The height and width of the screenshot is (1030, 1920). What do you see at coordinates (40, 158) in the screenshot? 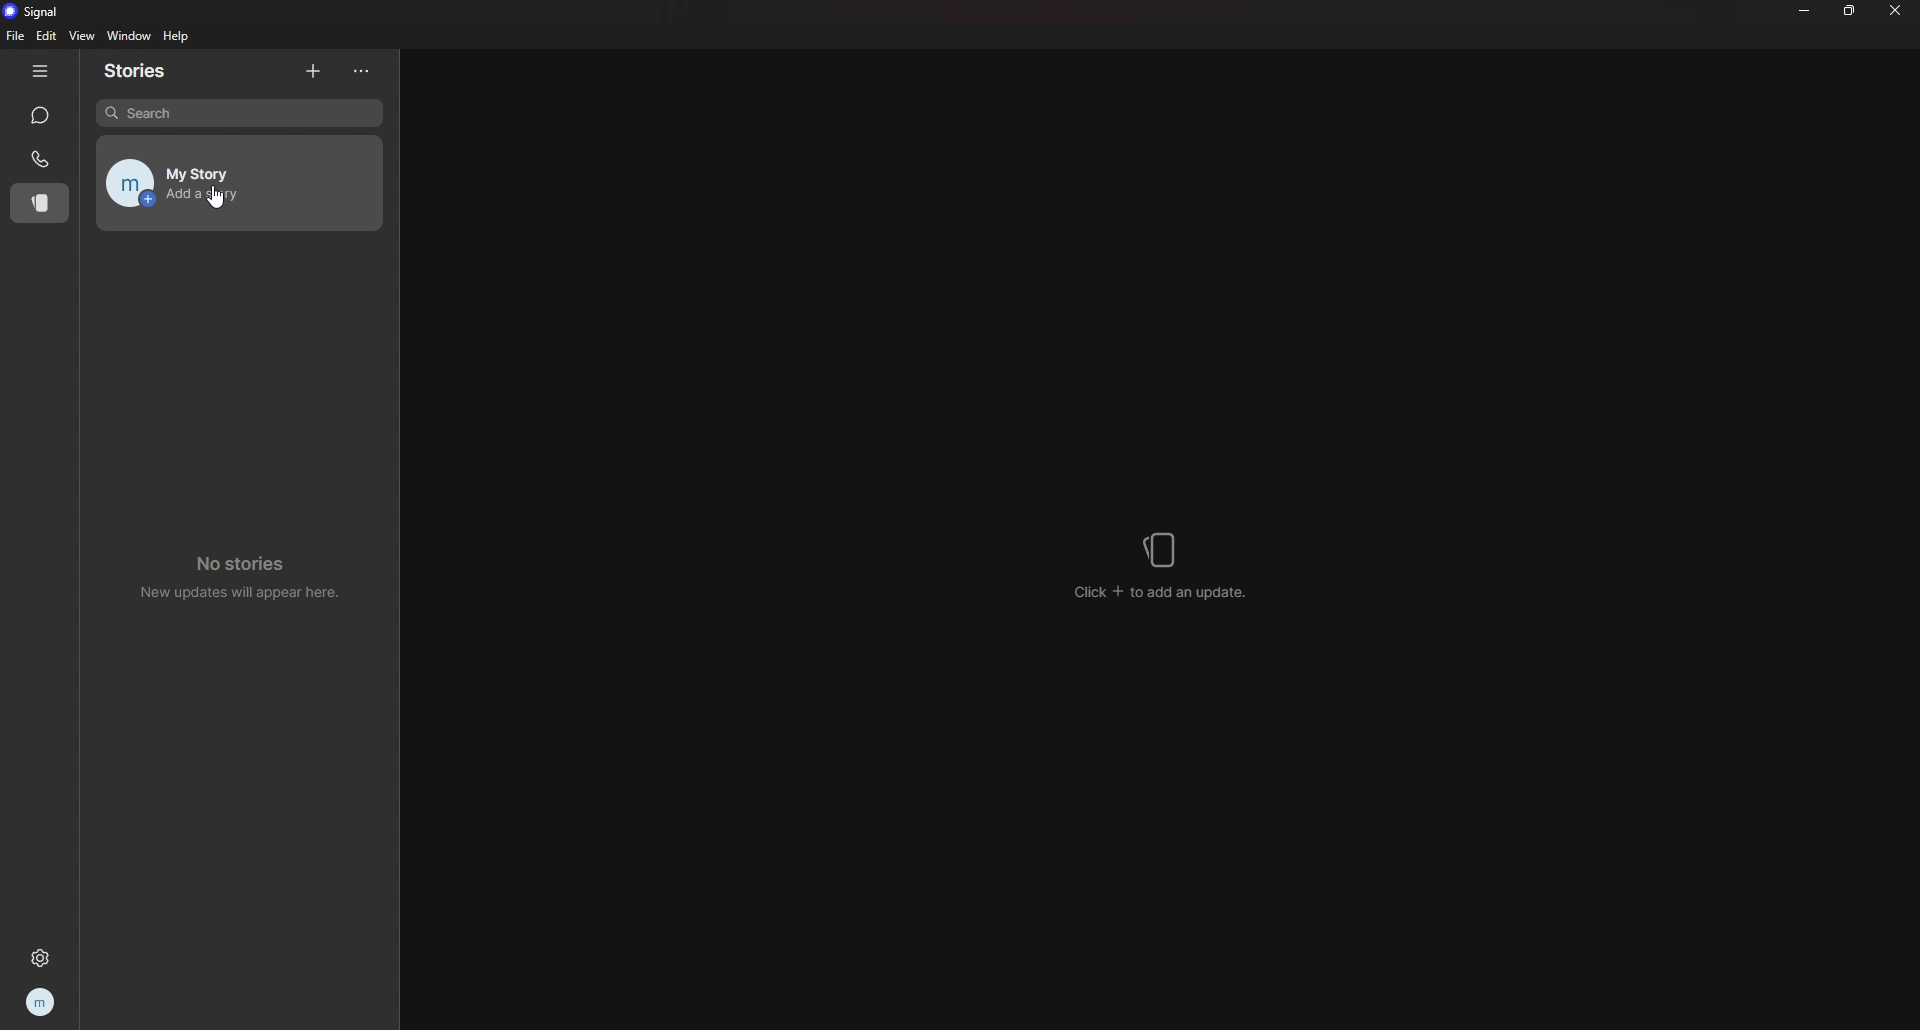
I see `calls` at bounding box center [40, 158].